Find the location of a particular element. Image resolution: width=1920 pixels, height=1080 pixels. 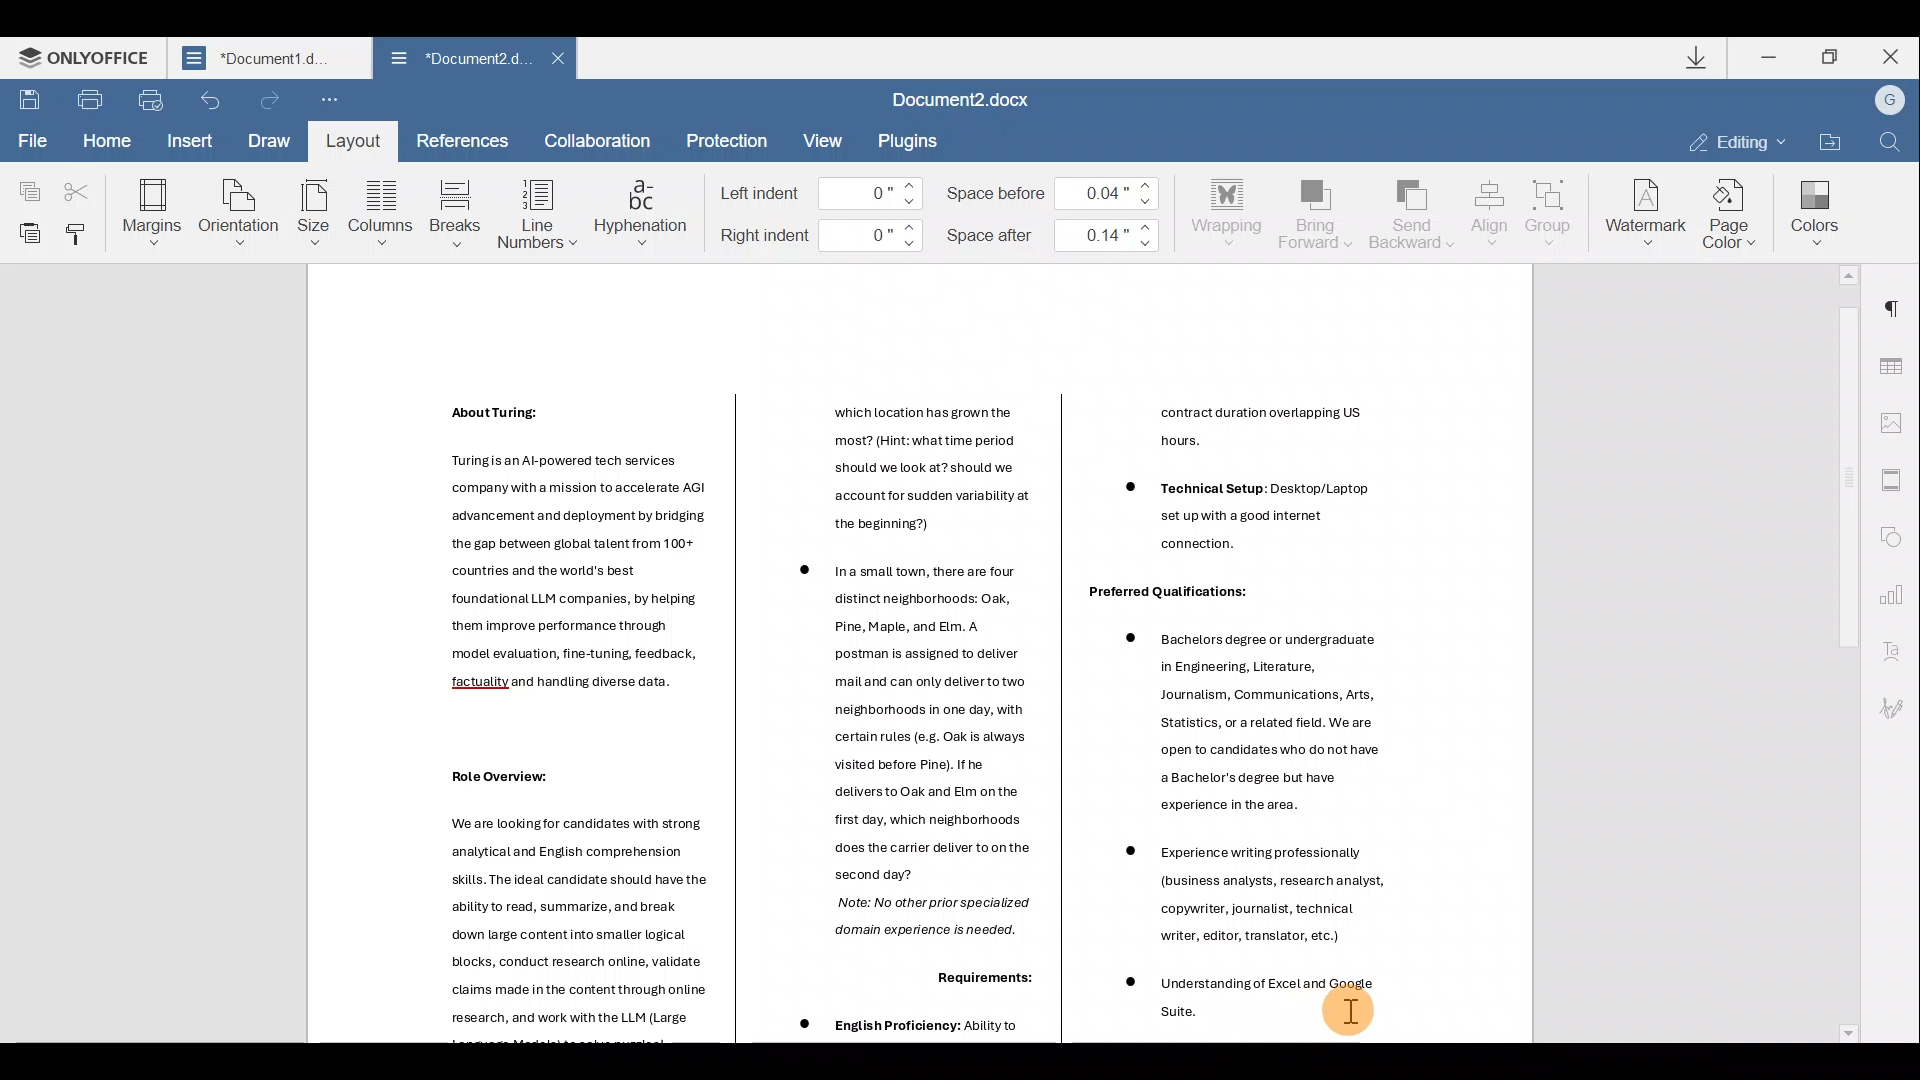

Copy is located at coordinates (25, 182).